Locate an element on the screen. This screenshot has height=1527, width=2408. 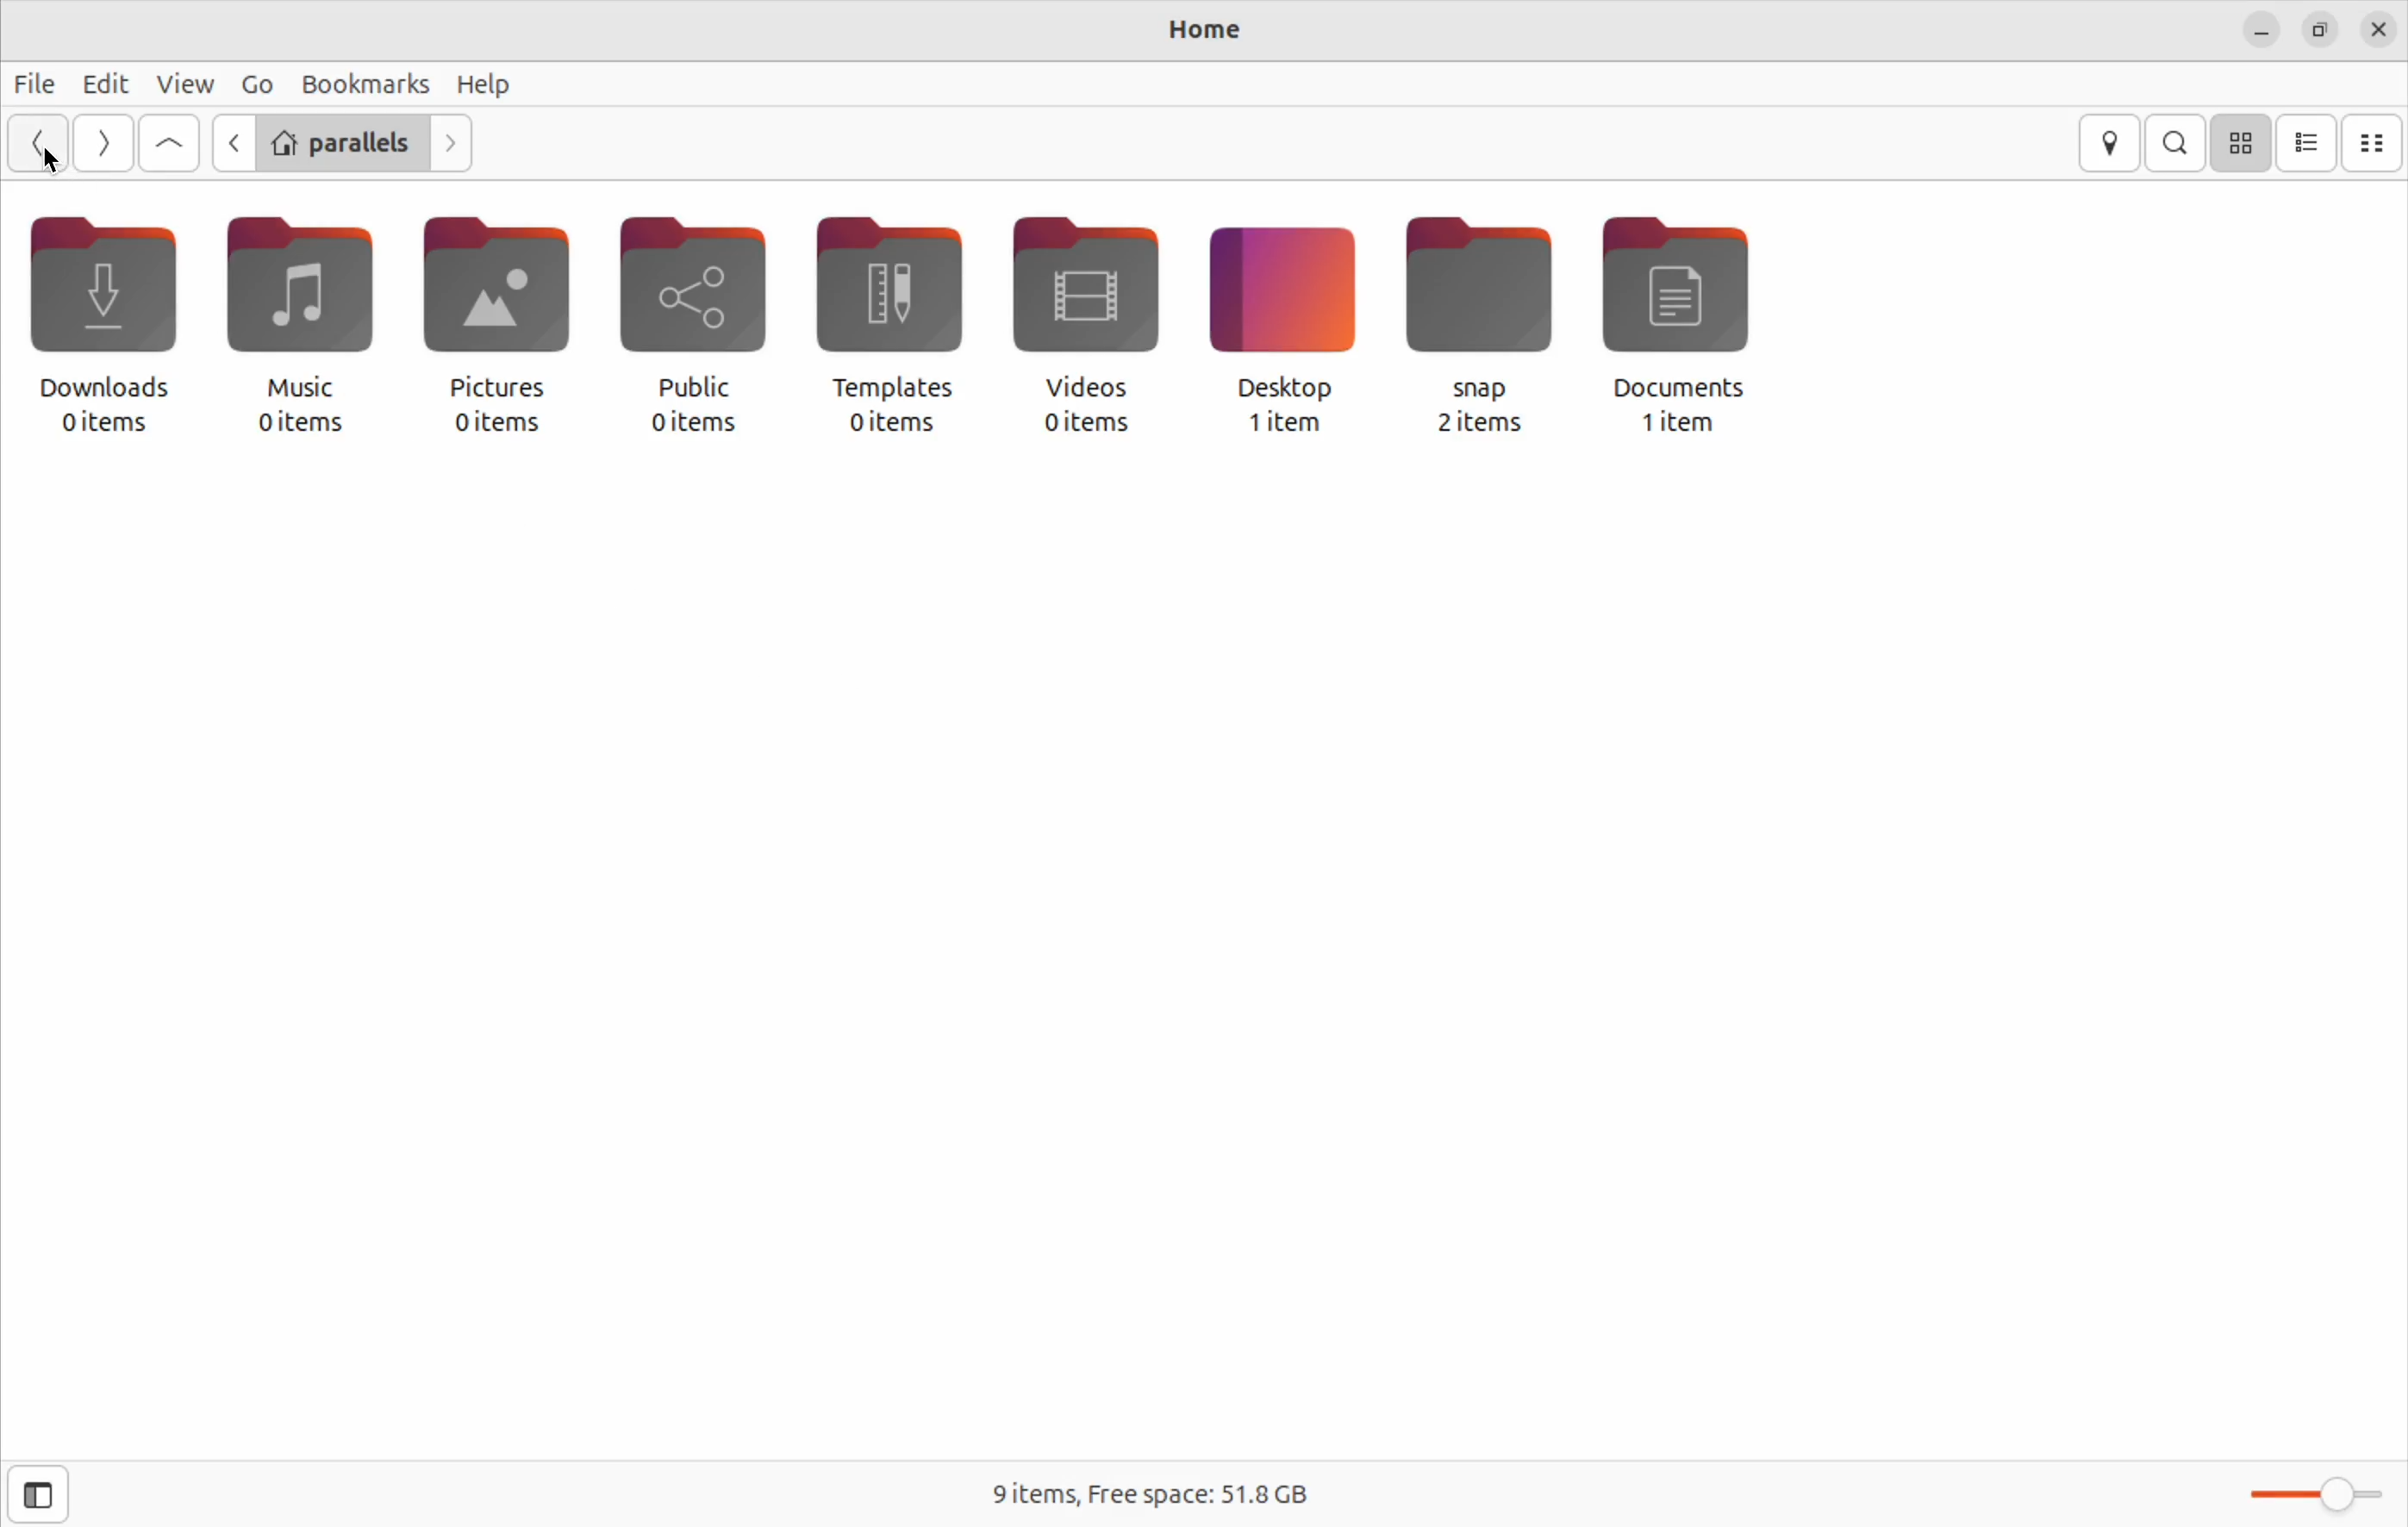
documents 1 item is located at coordinates (1682, 312).